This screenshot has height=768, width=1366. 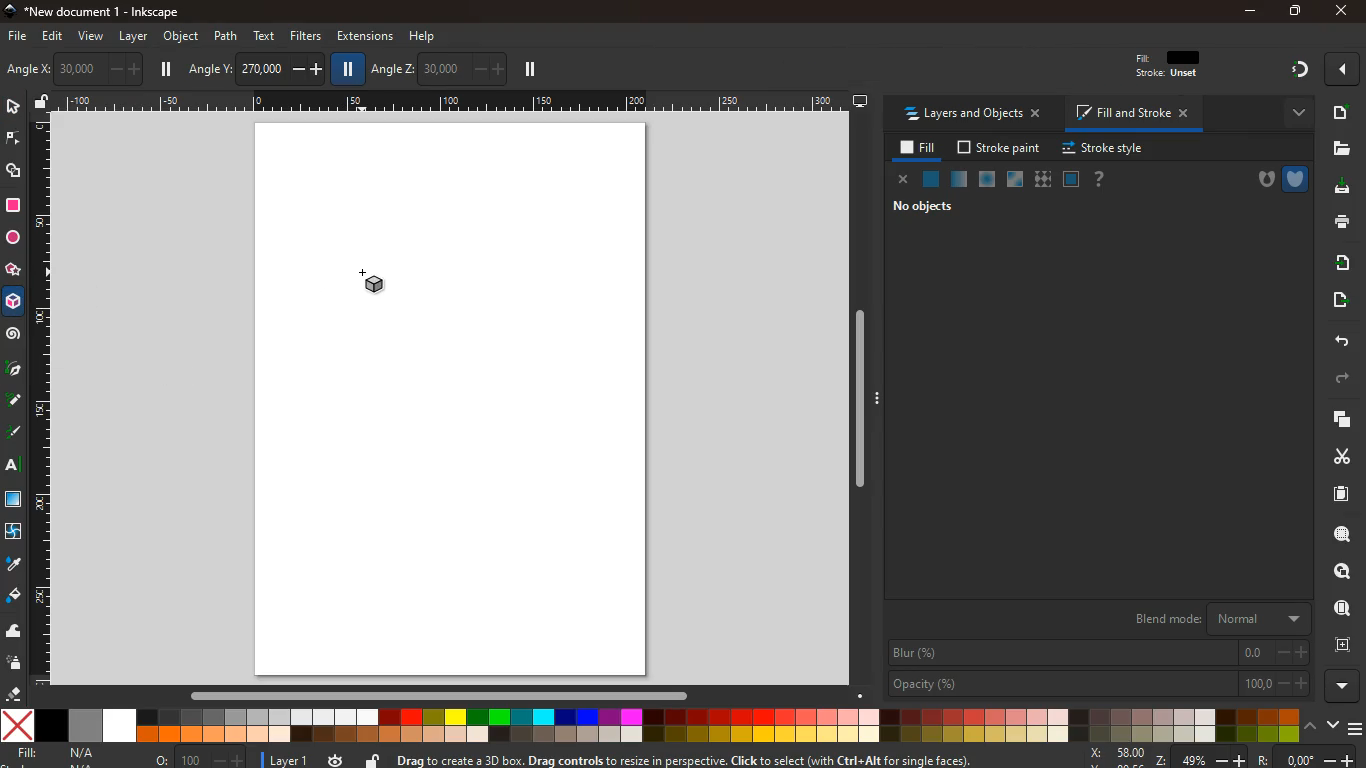 What do you see at coordinates (1340, 112) in the screenshot?
I see `new` at bounding box center [1340, 112].